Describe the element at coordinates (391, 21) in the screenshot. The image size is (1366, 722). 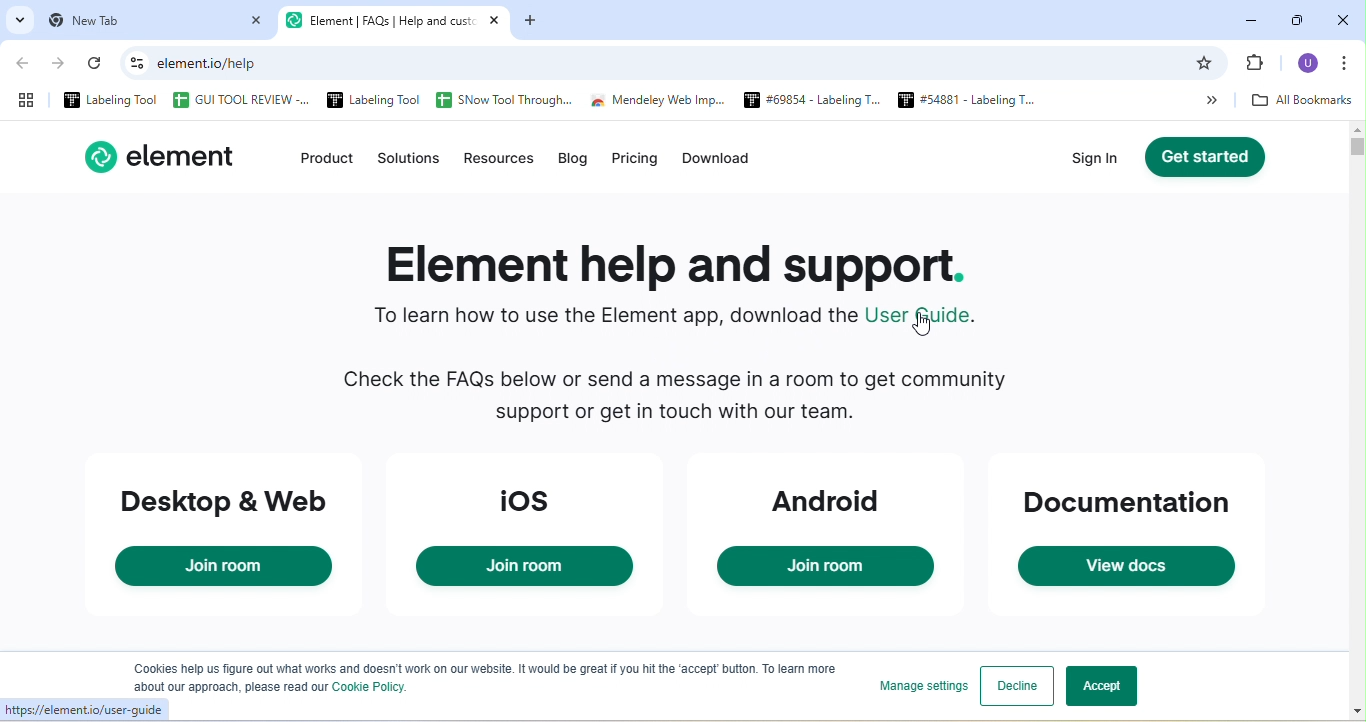
I see `Element | FAQs | Help and cust: X` at that location.